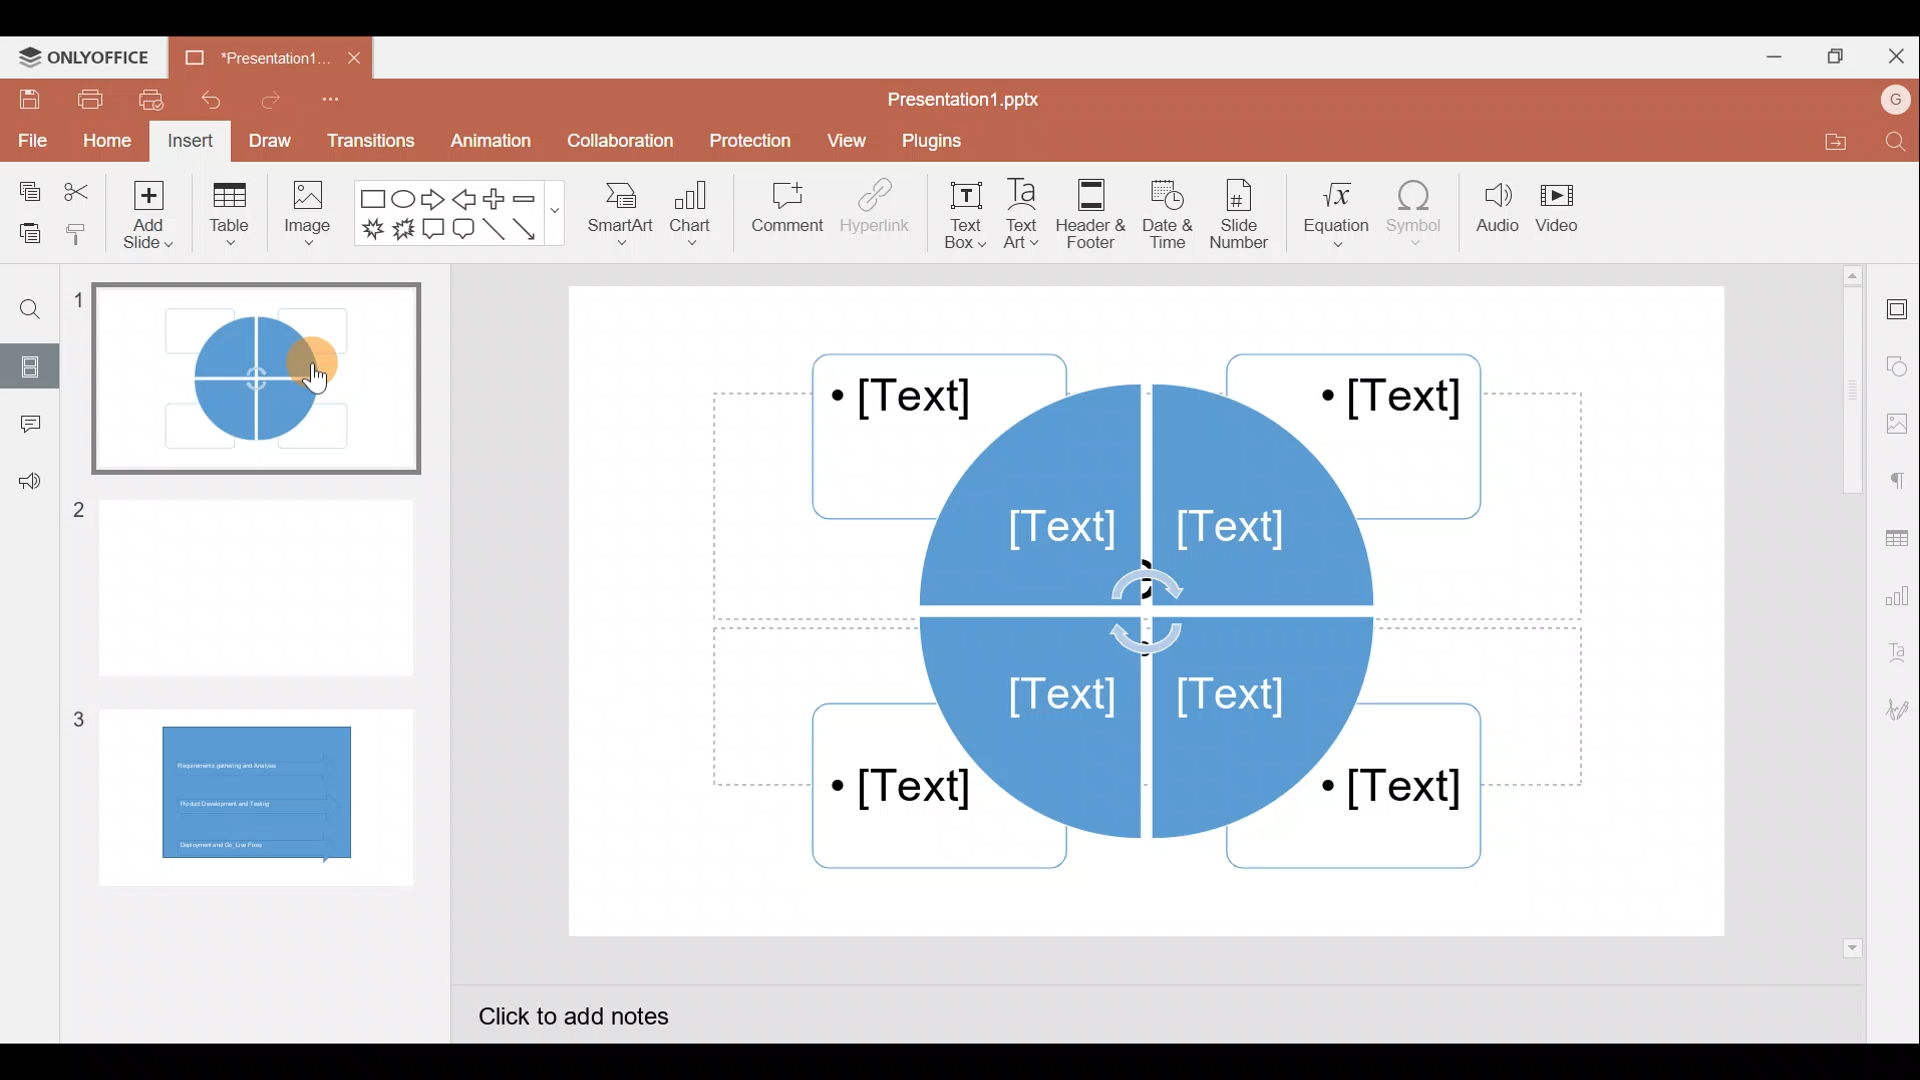  Describe the element at coordinates (1848, 609) in the screenshot. I see `Vertical scroll bar` at that location.